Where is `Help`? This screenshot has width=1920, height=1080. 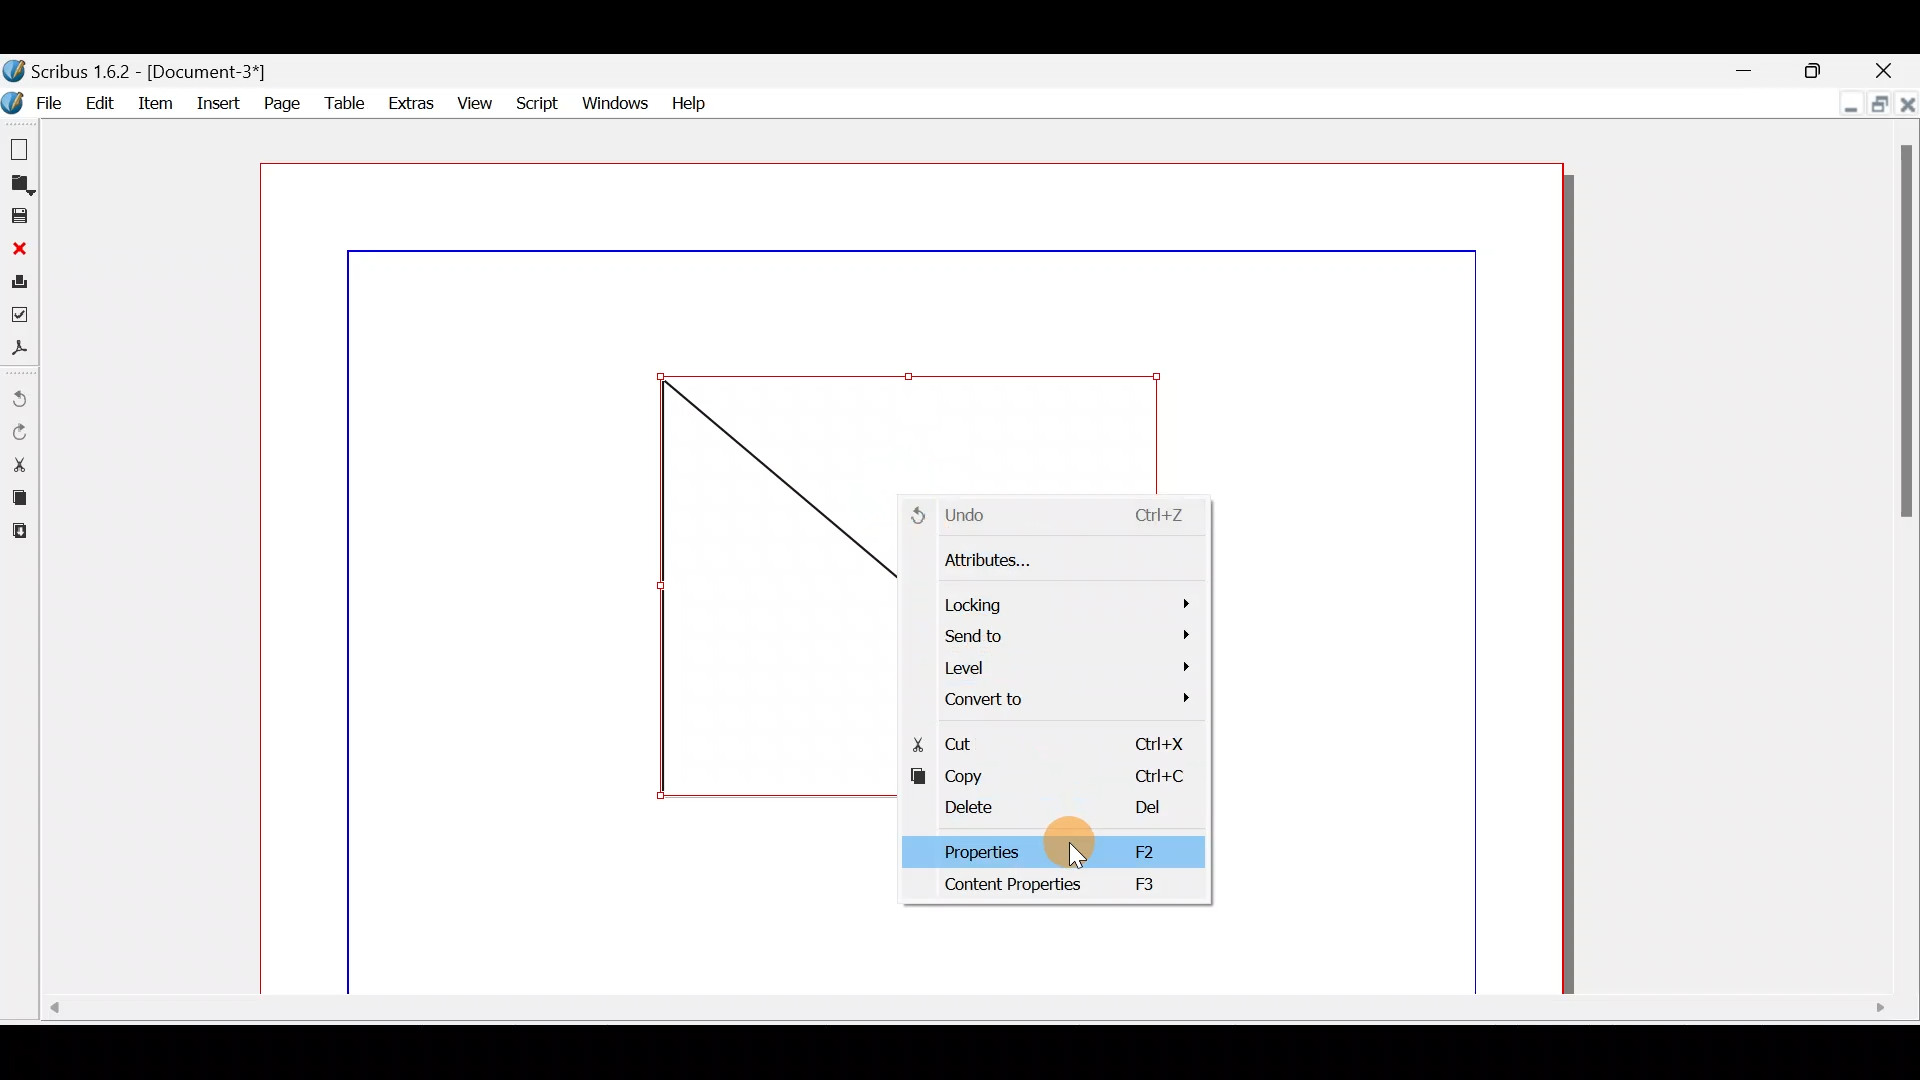 Help is located at coordinates (688, 102).